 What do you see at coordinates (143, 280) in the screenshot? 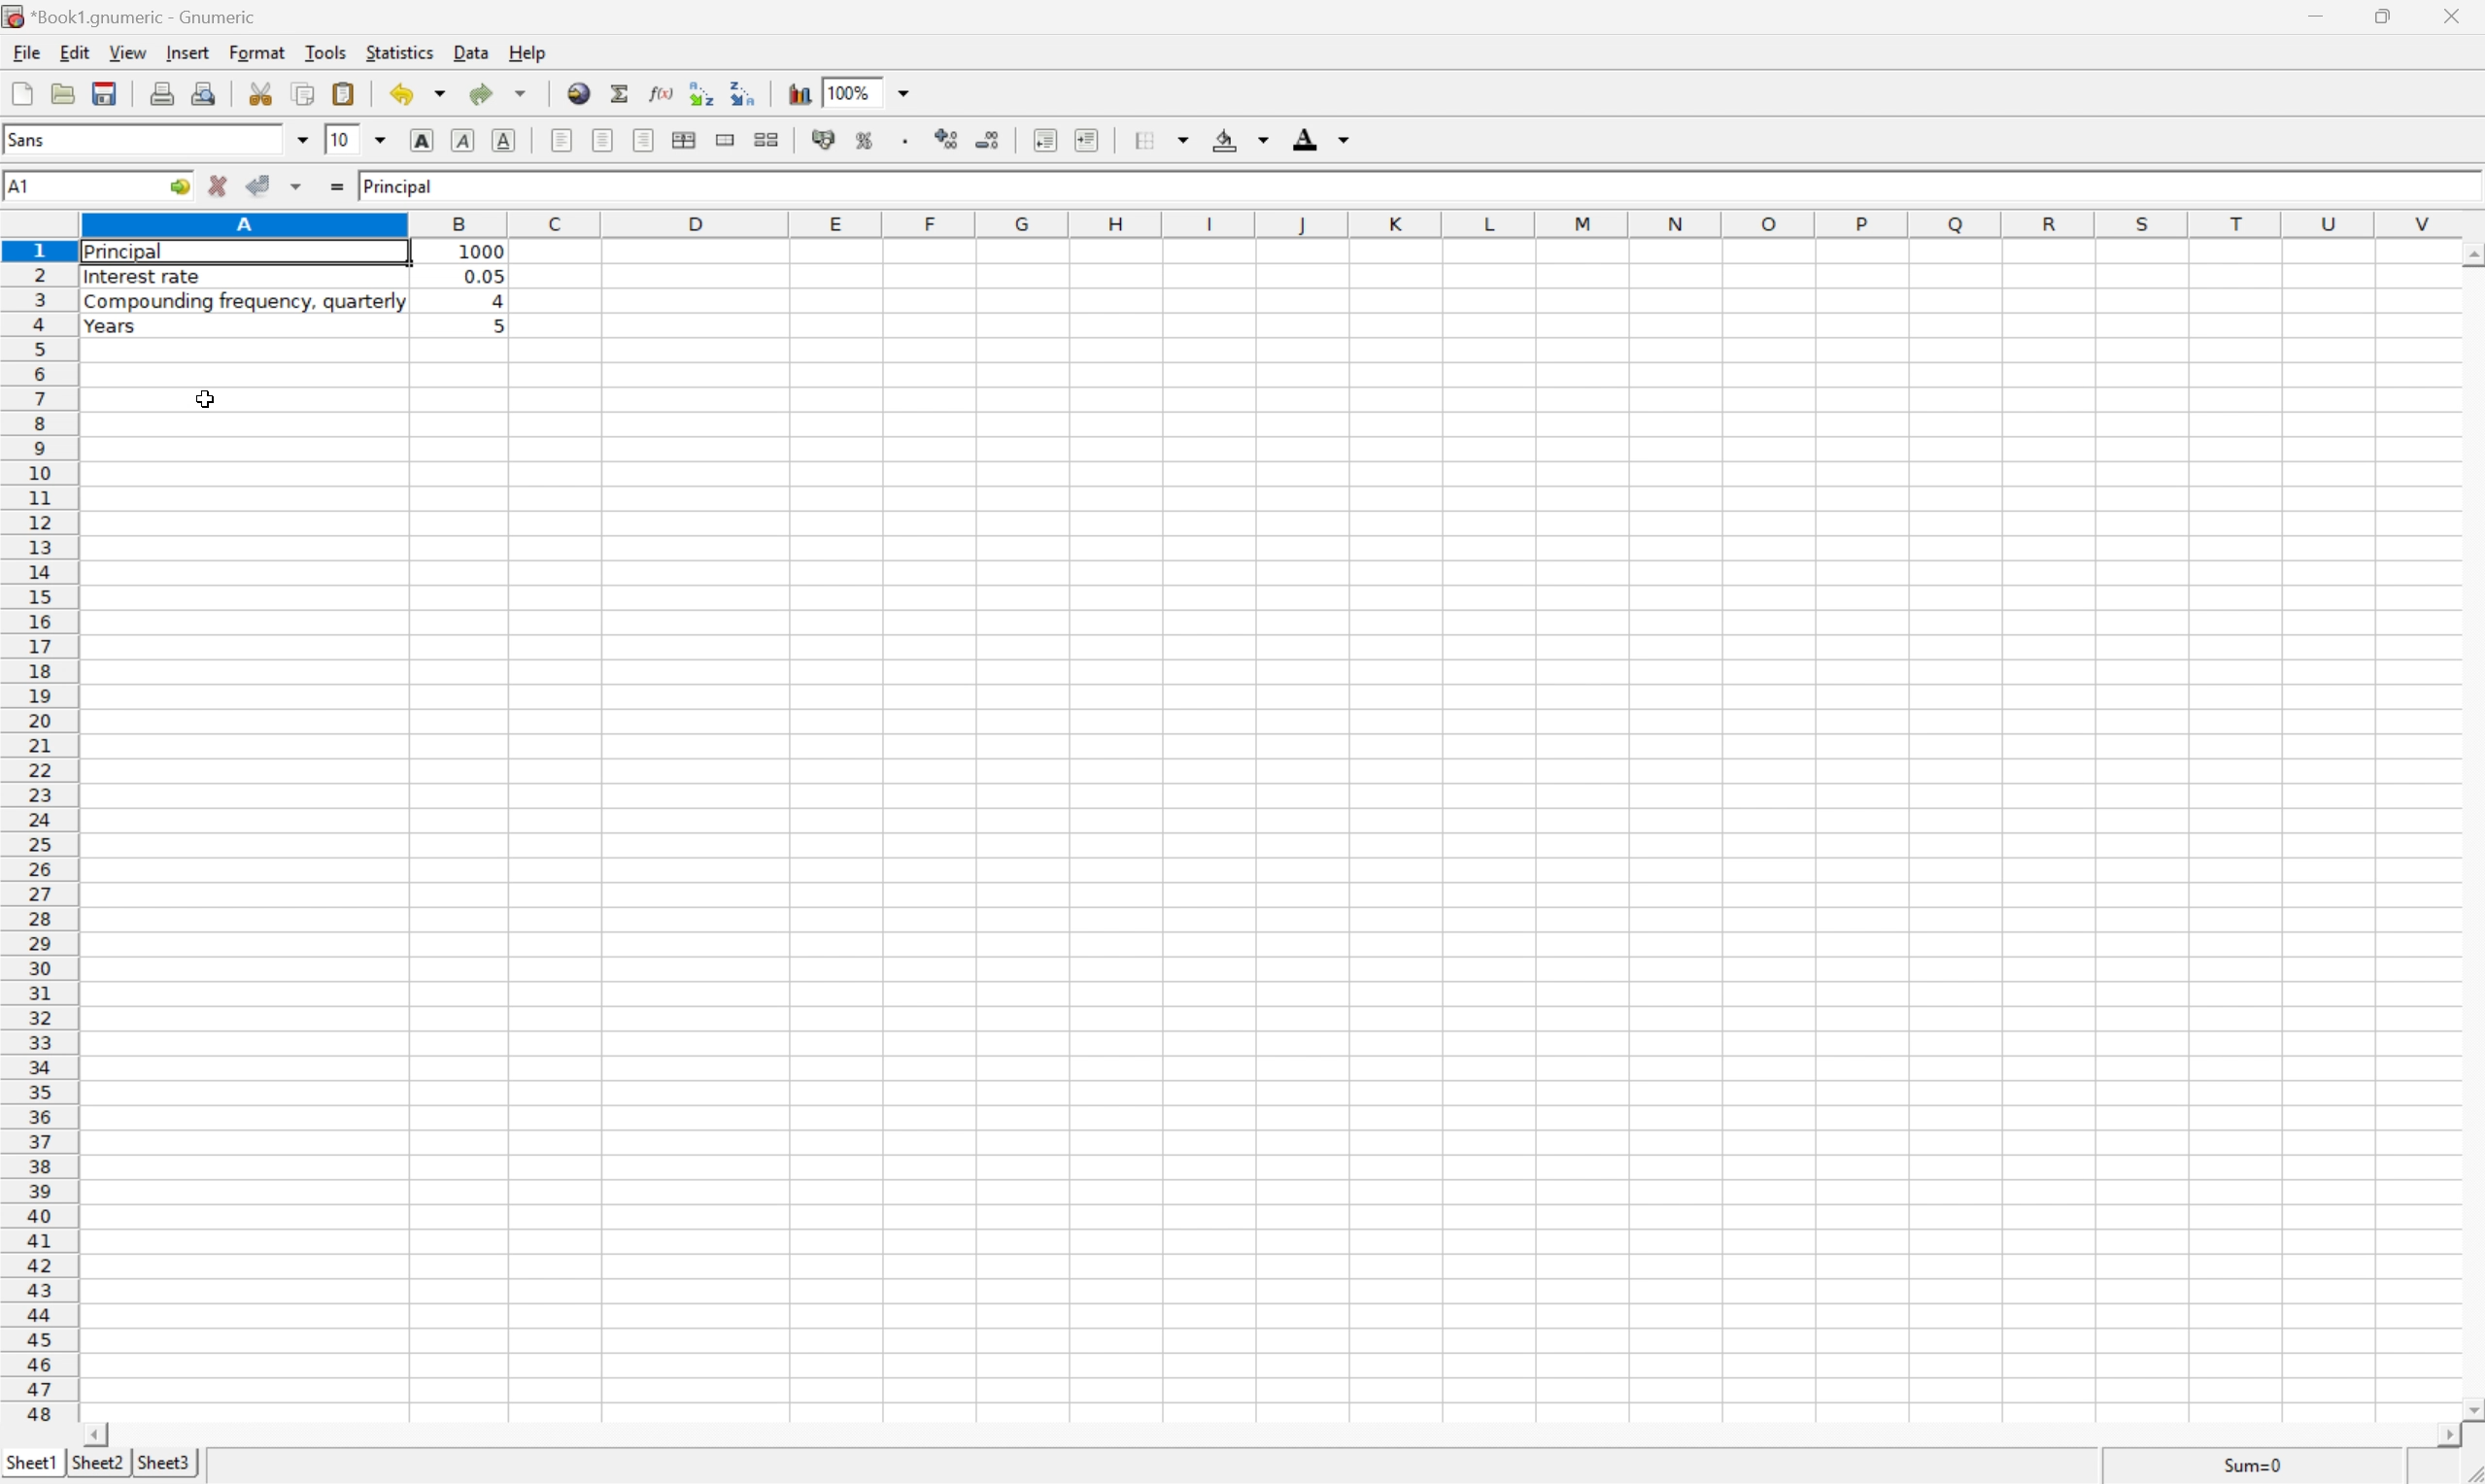
I see `interest rate` at bounding box center [143, 280].